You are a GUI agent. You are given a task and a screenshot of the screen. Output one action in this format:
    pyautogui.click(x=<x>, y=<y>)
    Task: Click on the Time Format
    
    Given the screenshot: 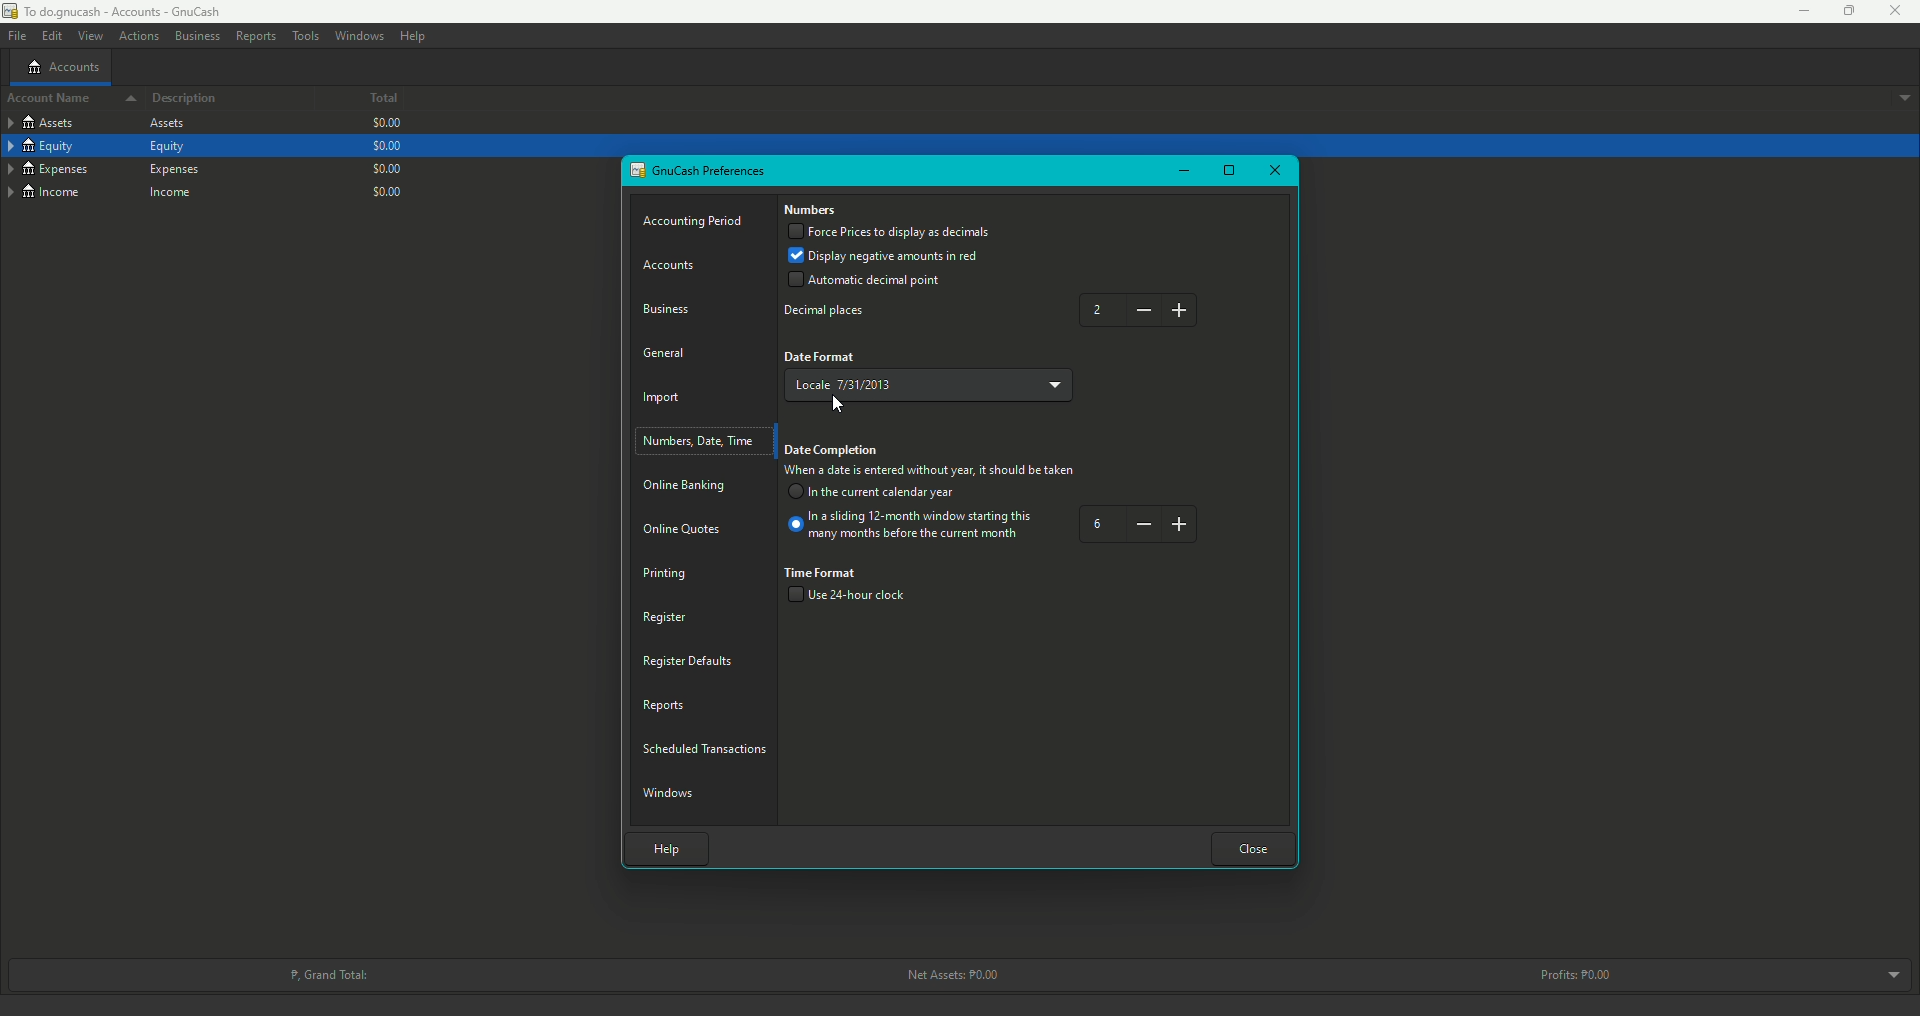 What is the action you would take?
    pyautogui.click(x=823, y=572)
    